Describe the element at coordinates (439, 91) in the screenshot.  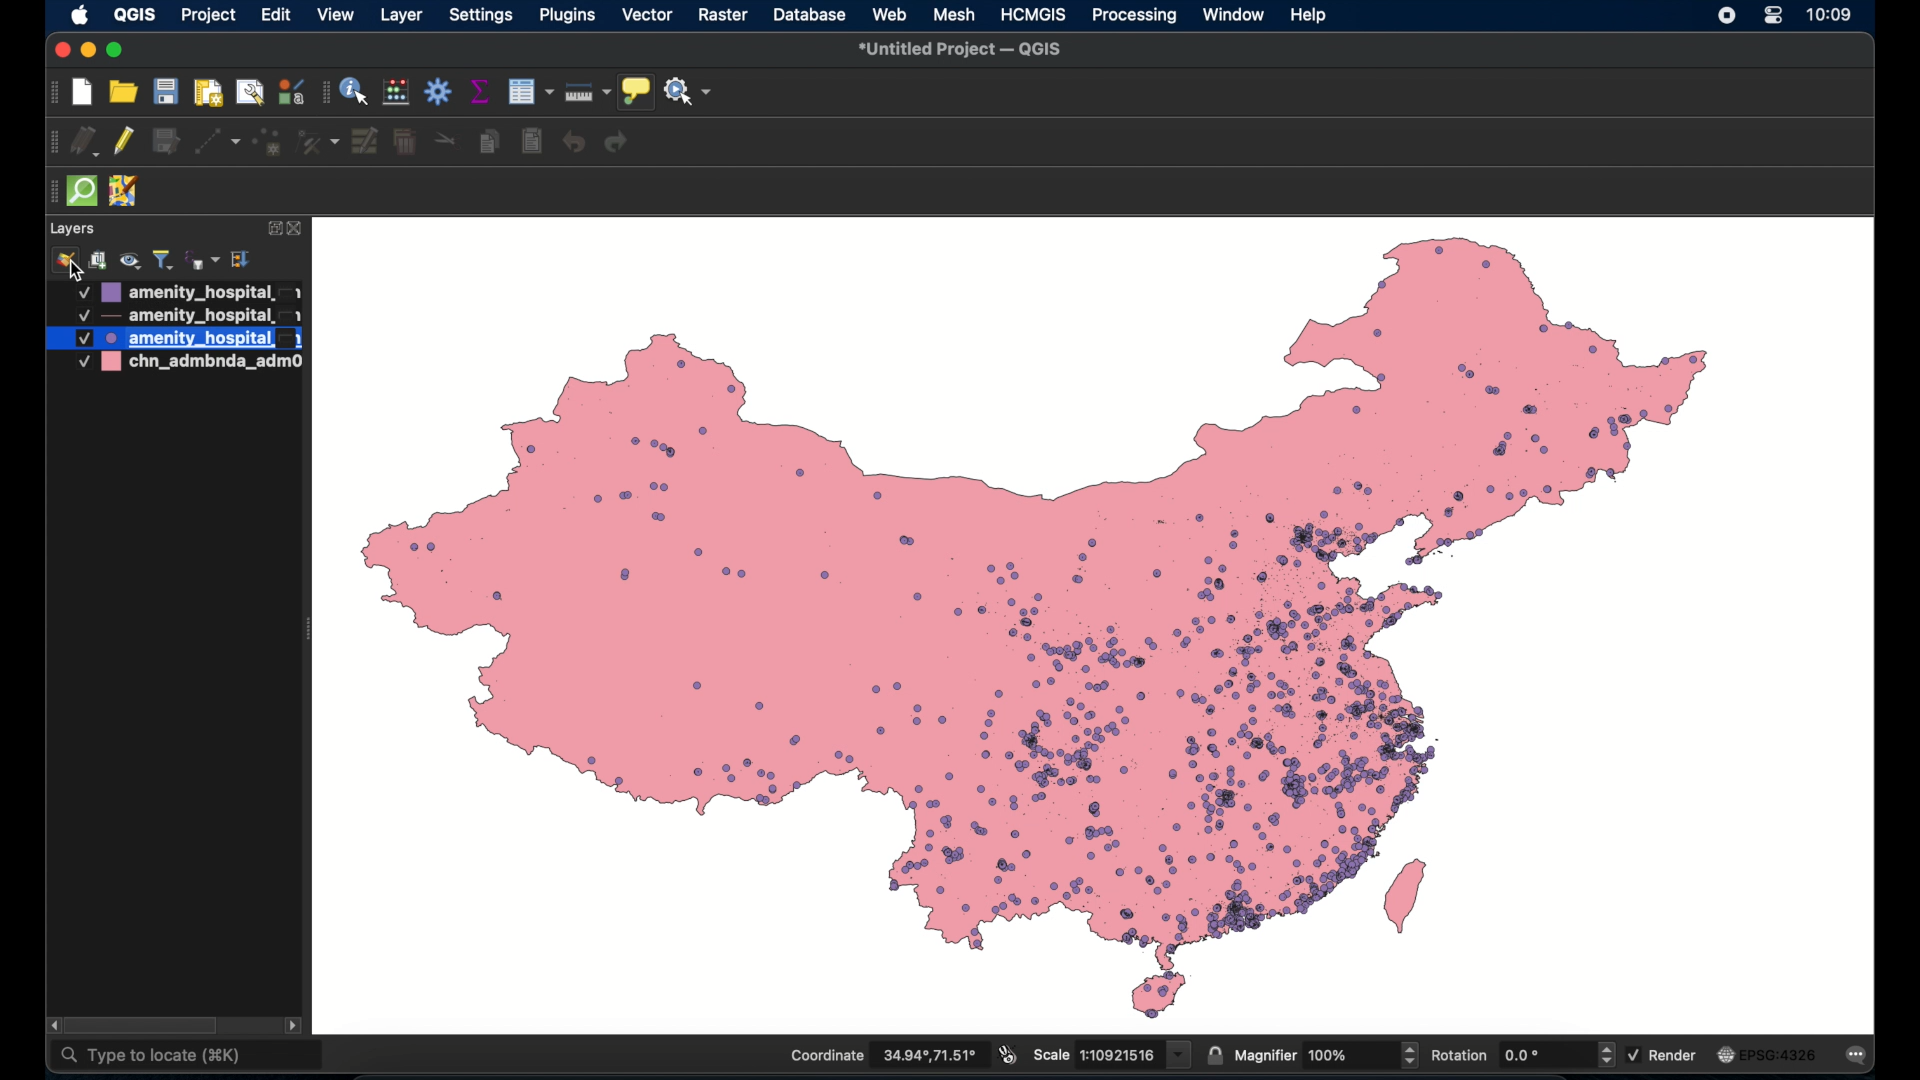
I see `toolbox` at that location.